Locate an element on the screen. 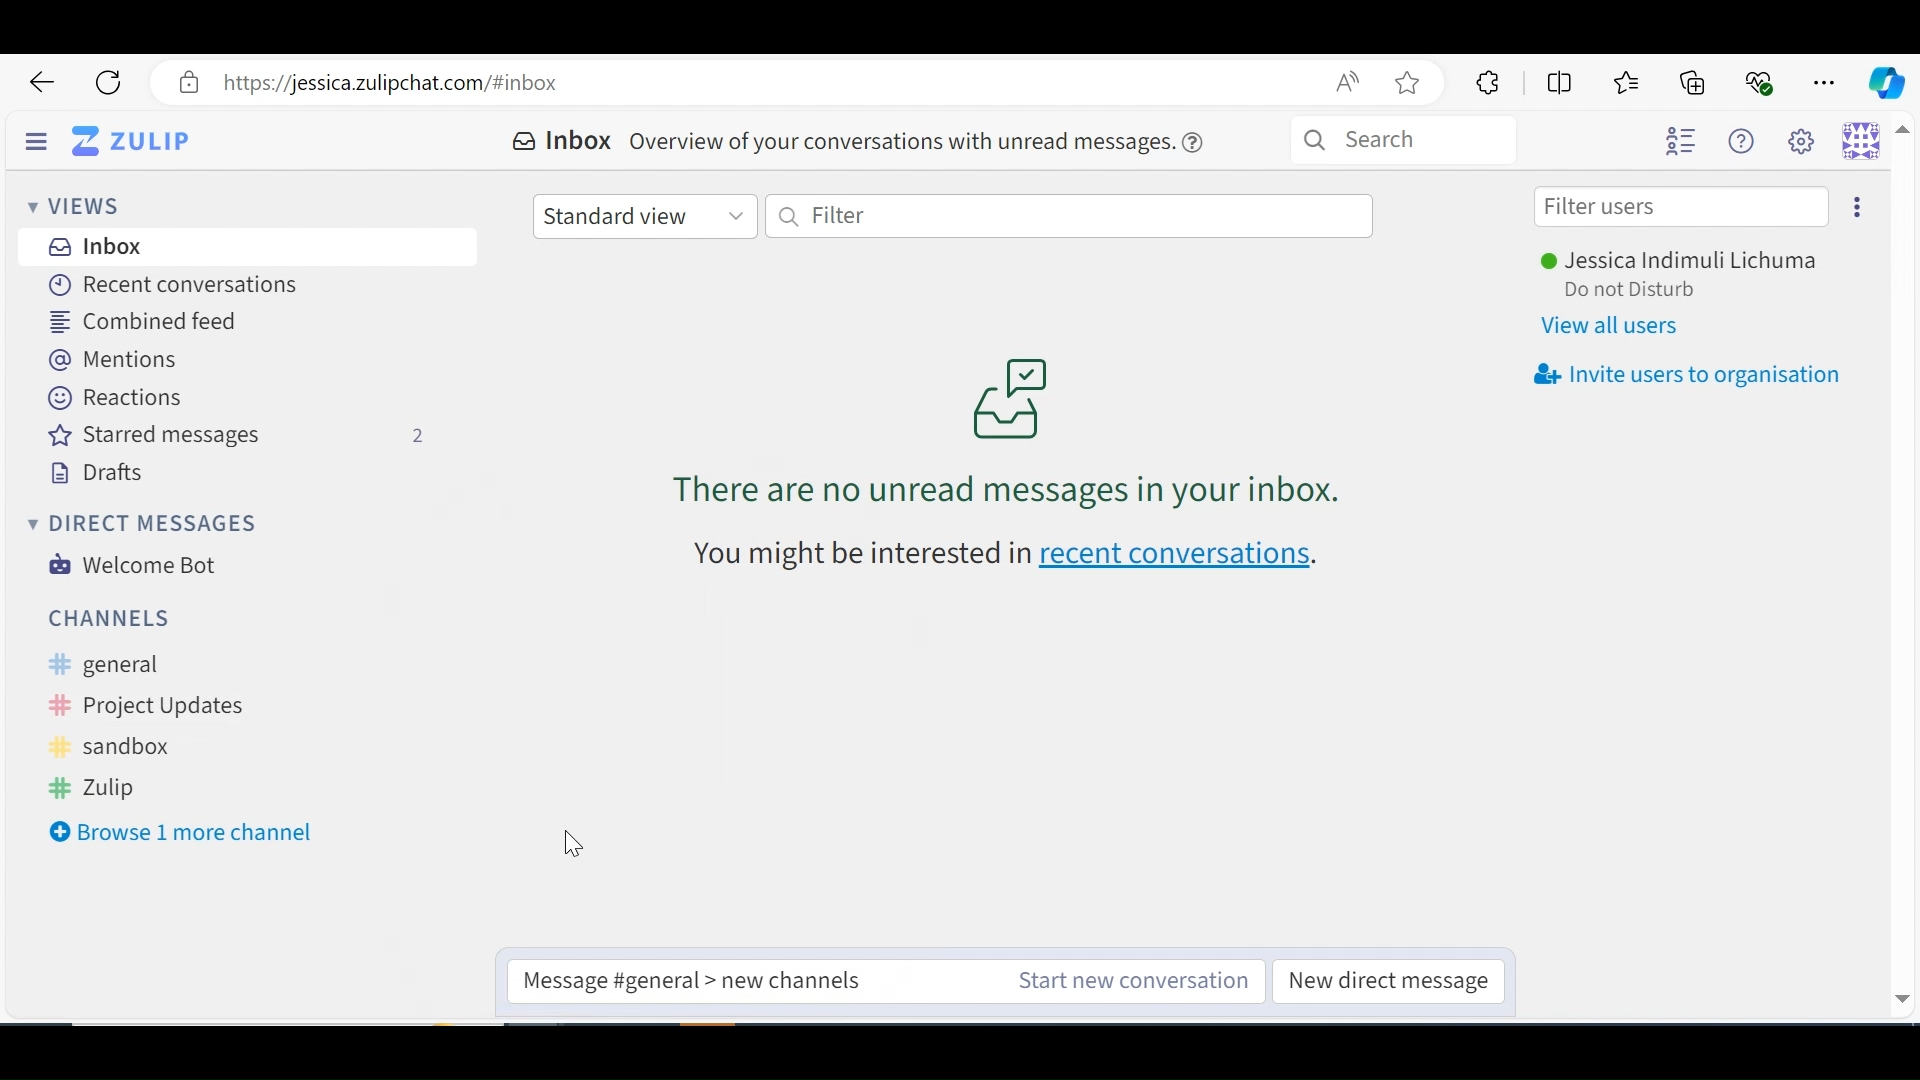 The width and height of the screenshot is (1920, 1080). Filter users is located at coordinates (1682, 207).